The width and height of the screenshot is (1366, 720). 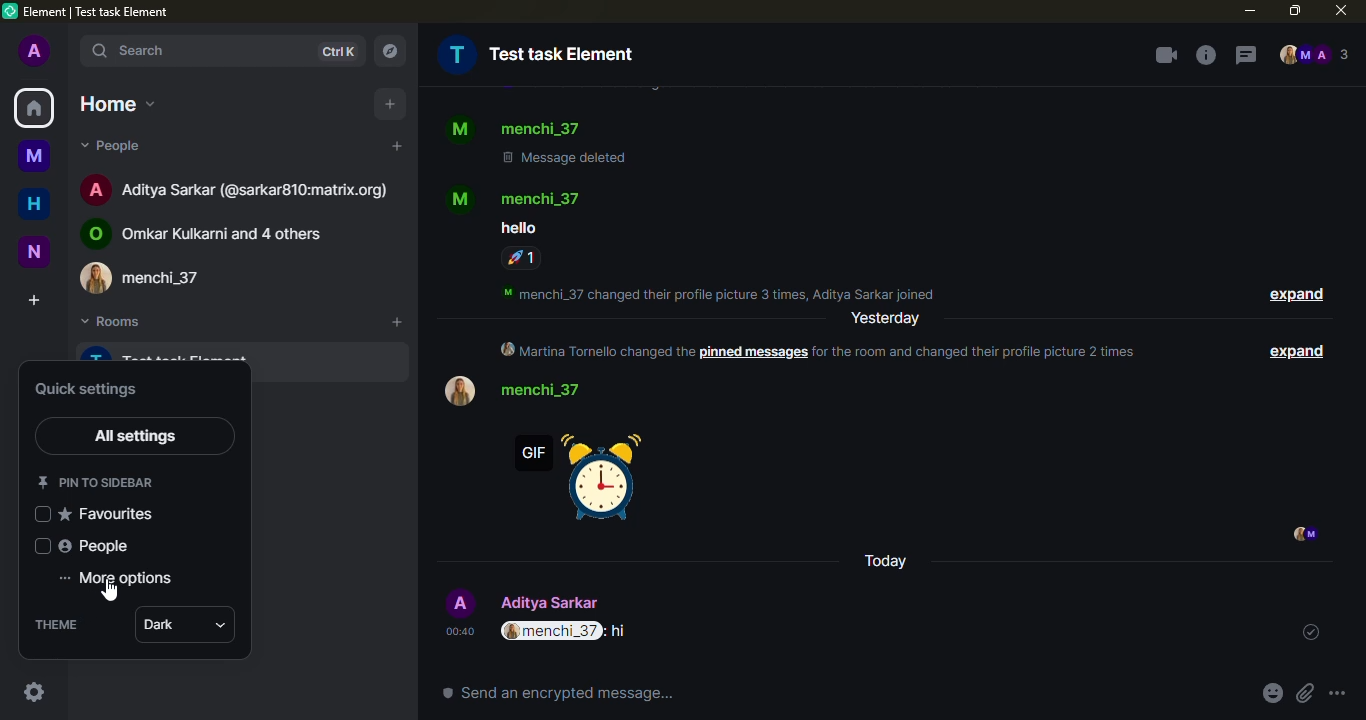 I want to click on people, so click(x=98, y=546).